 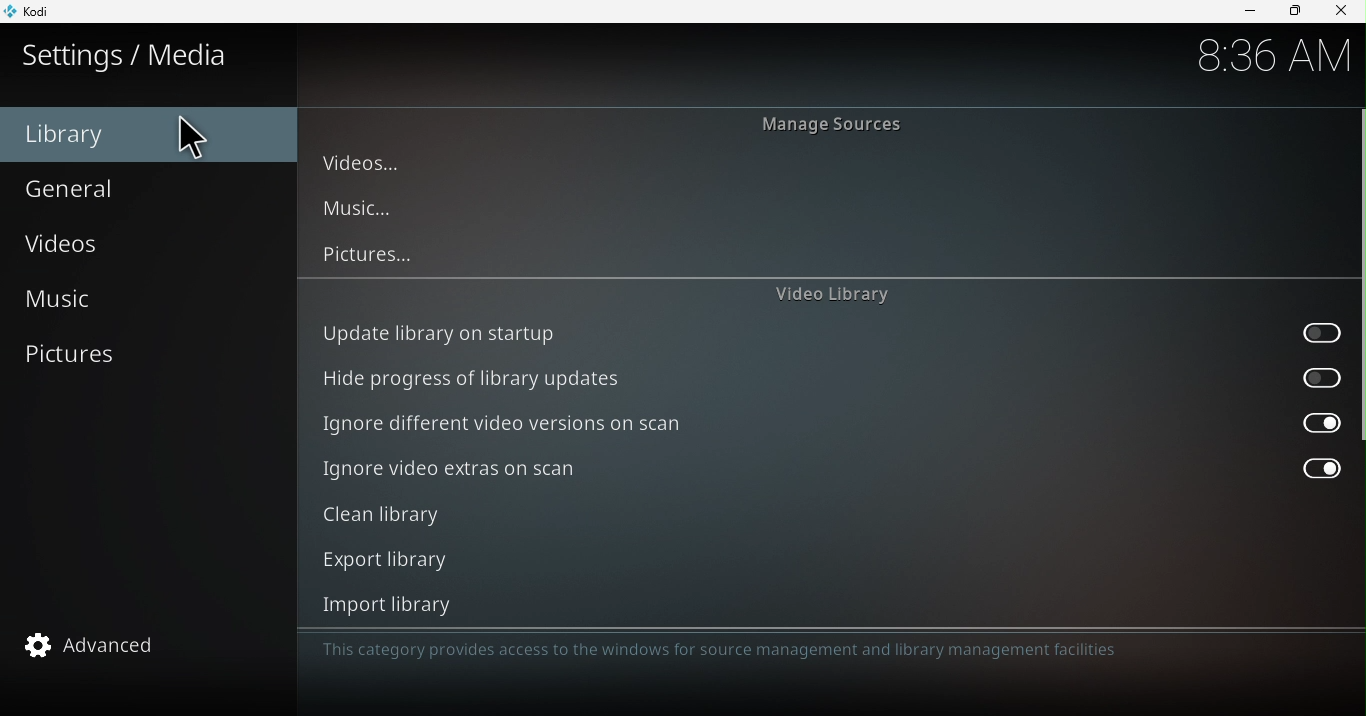 I want to click on Videos, so click(x=373, y=166).